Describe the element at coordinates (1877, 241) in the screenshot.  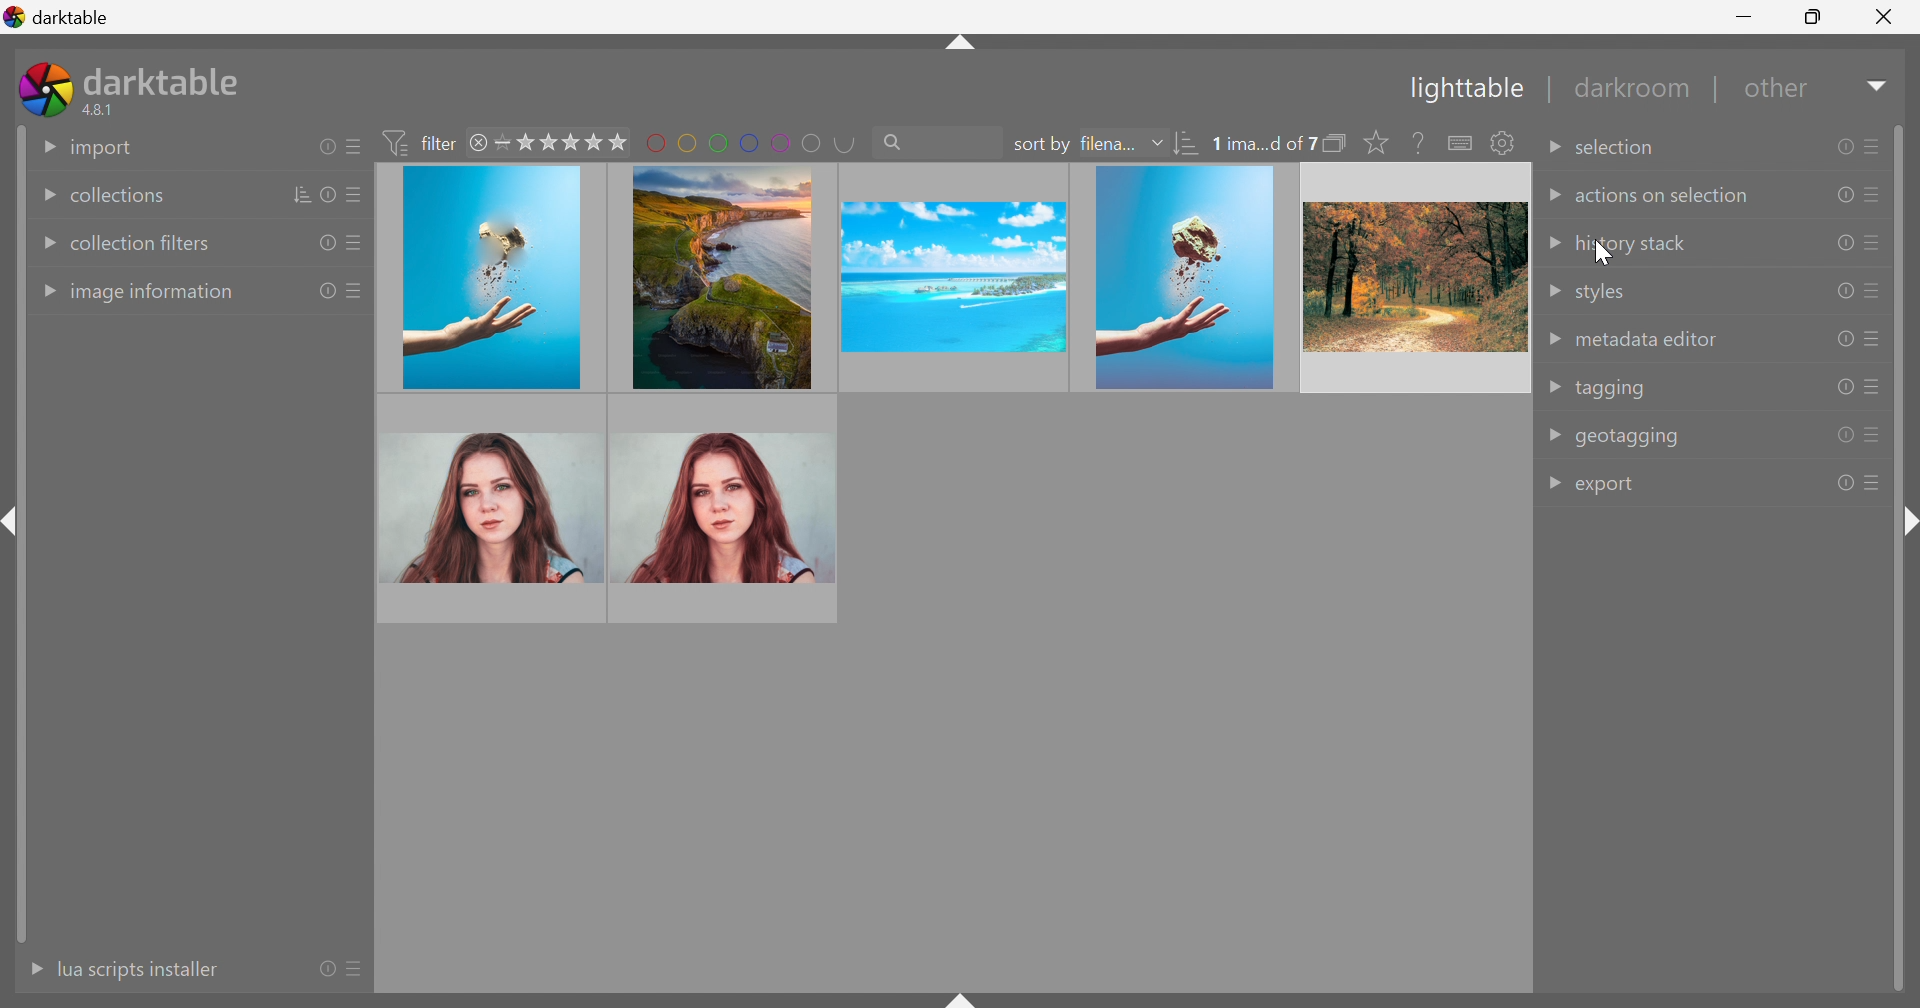
I see `presets` at that location.